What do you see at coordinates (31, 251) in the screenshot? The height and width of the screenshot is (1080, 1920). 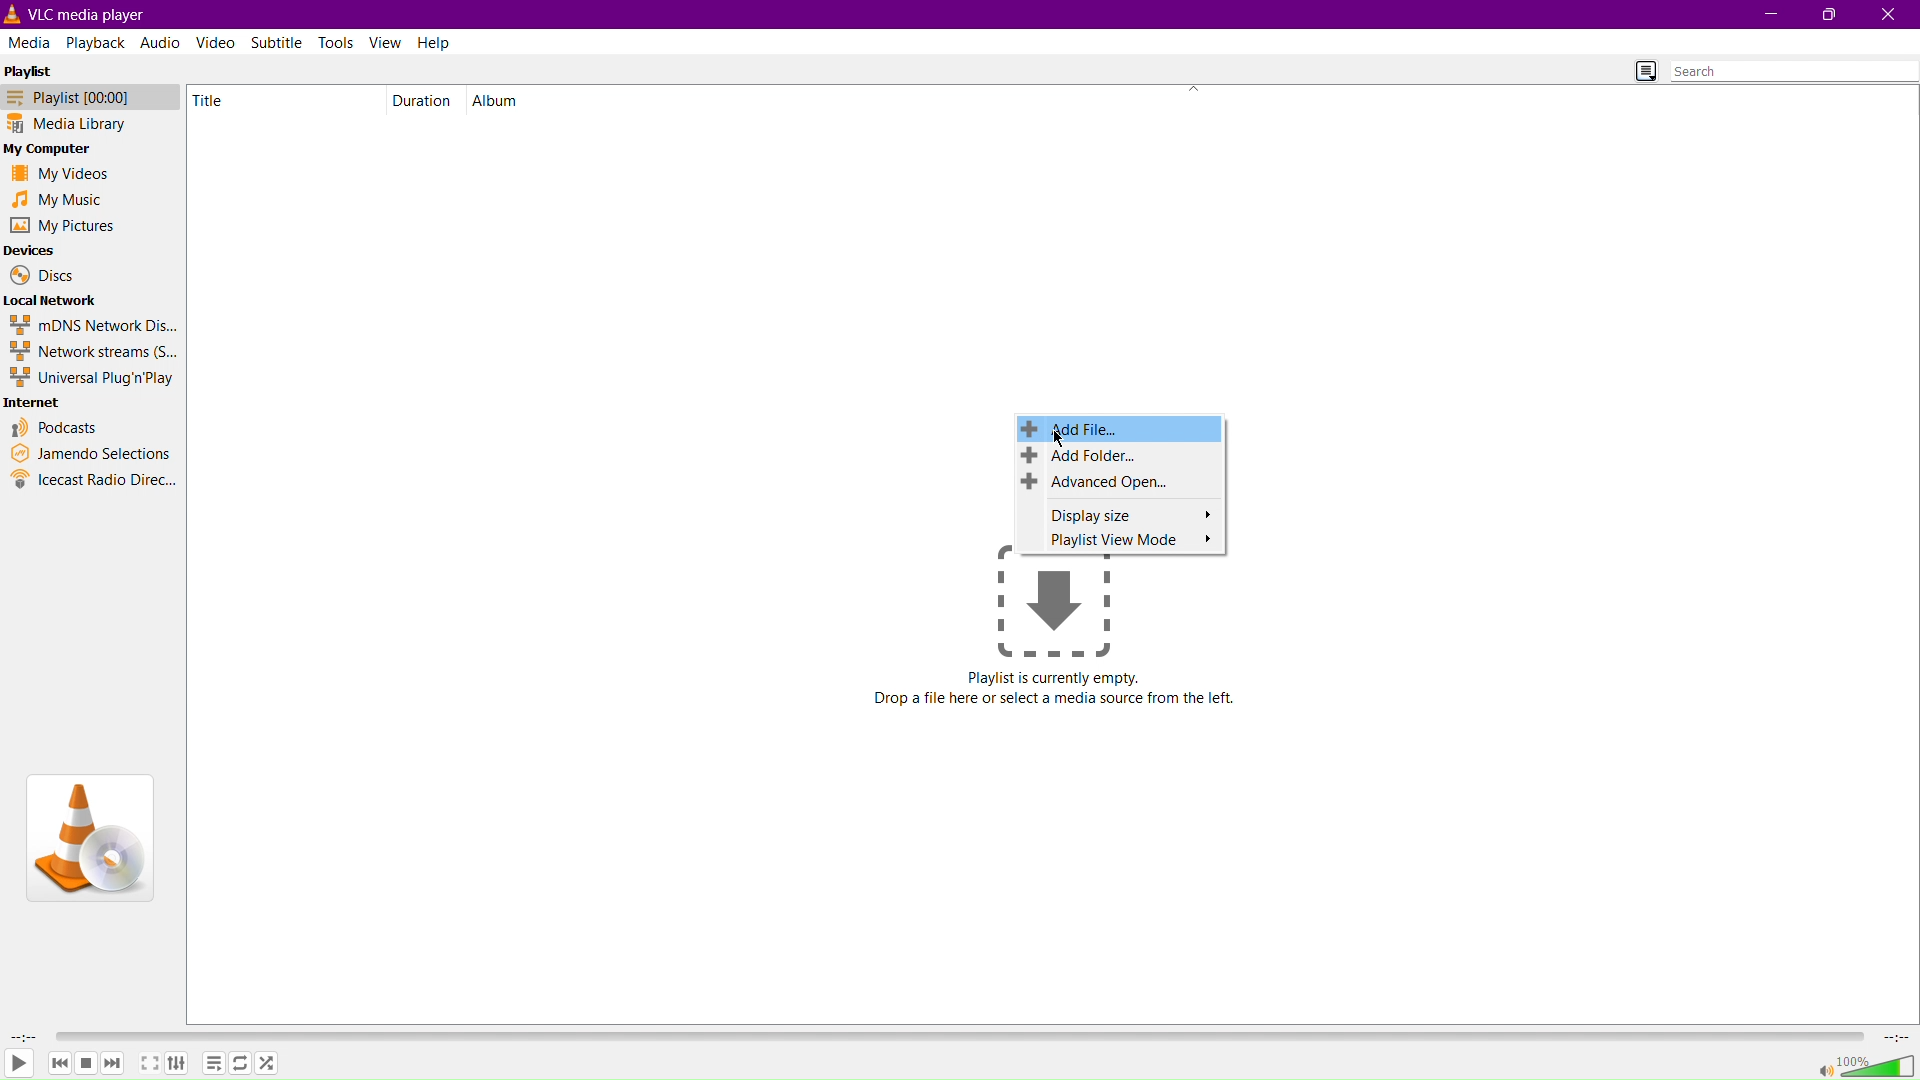 I see `Devices` at bounding box center [31, 251].